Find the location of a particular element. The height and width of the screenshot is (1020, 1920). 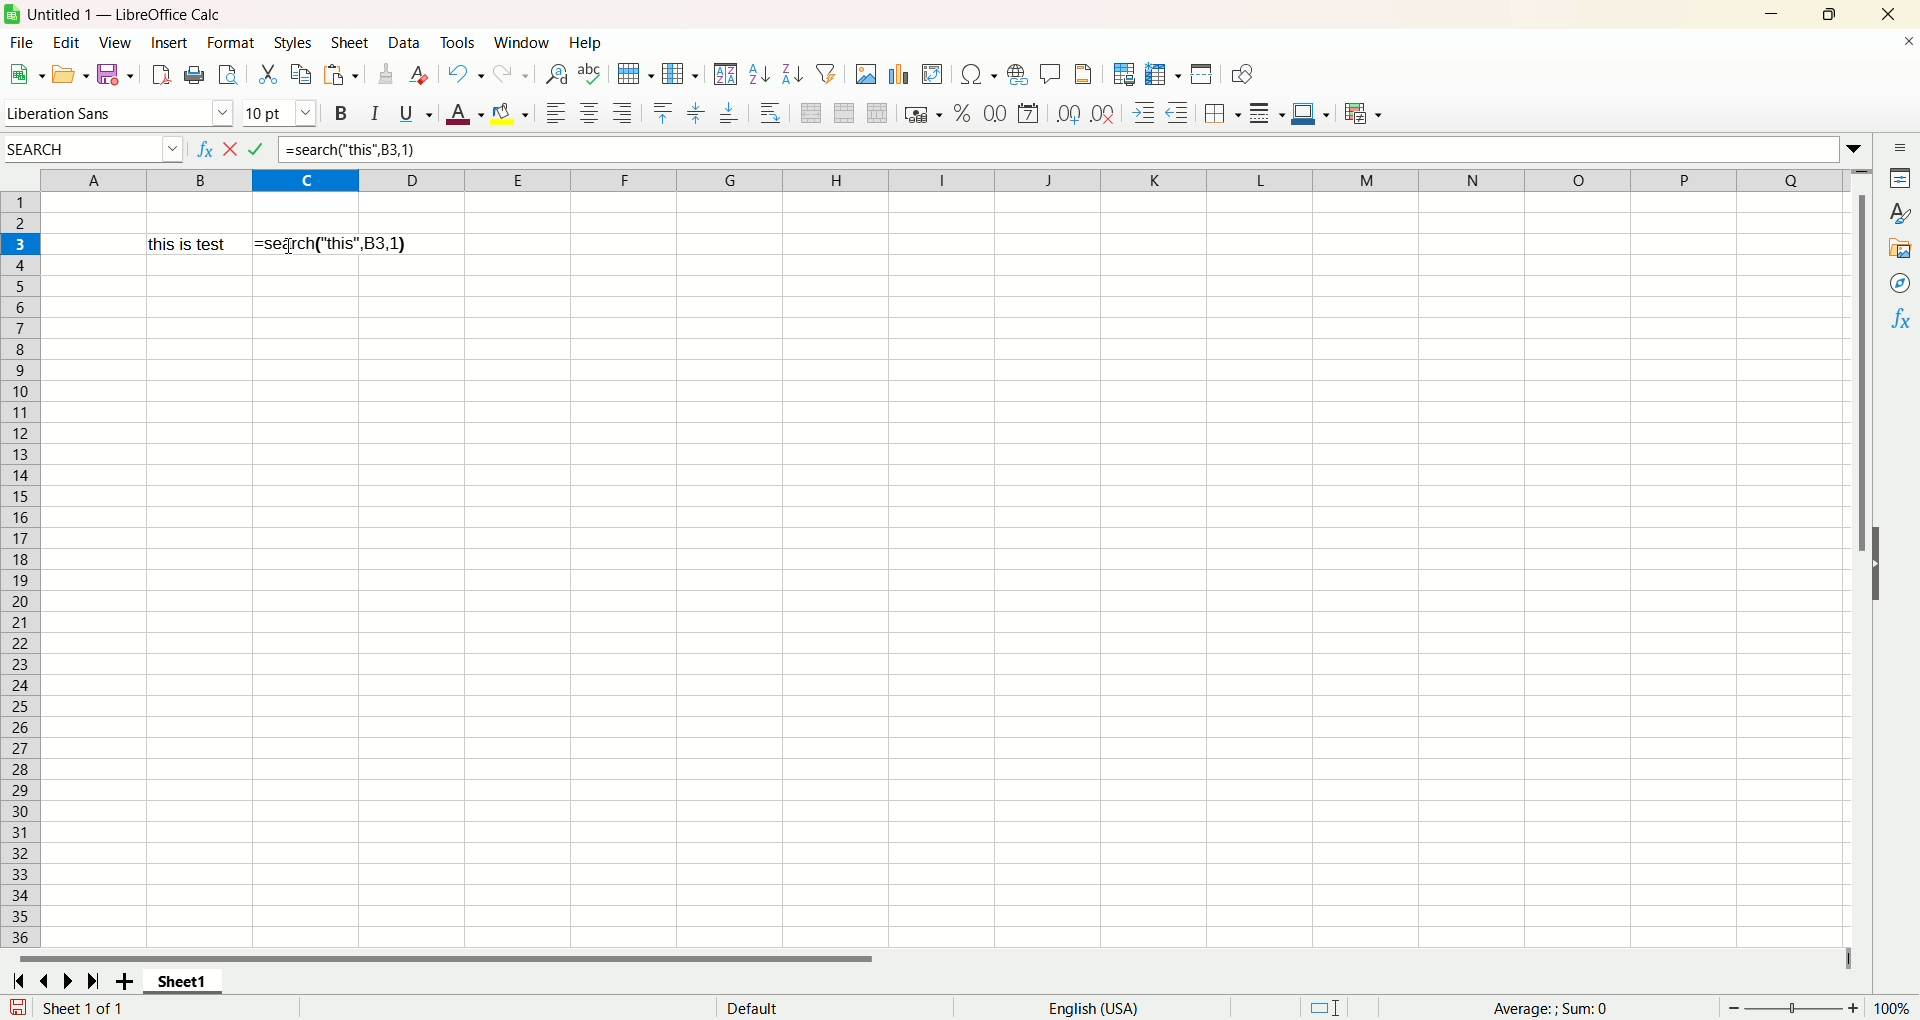

icon is located at coordinates (12, 14).